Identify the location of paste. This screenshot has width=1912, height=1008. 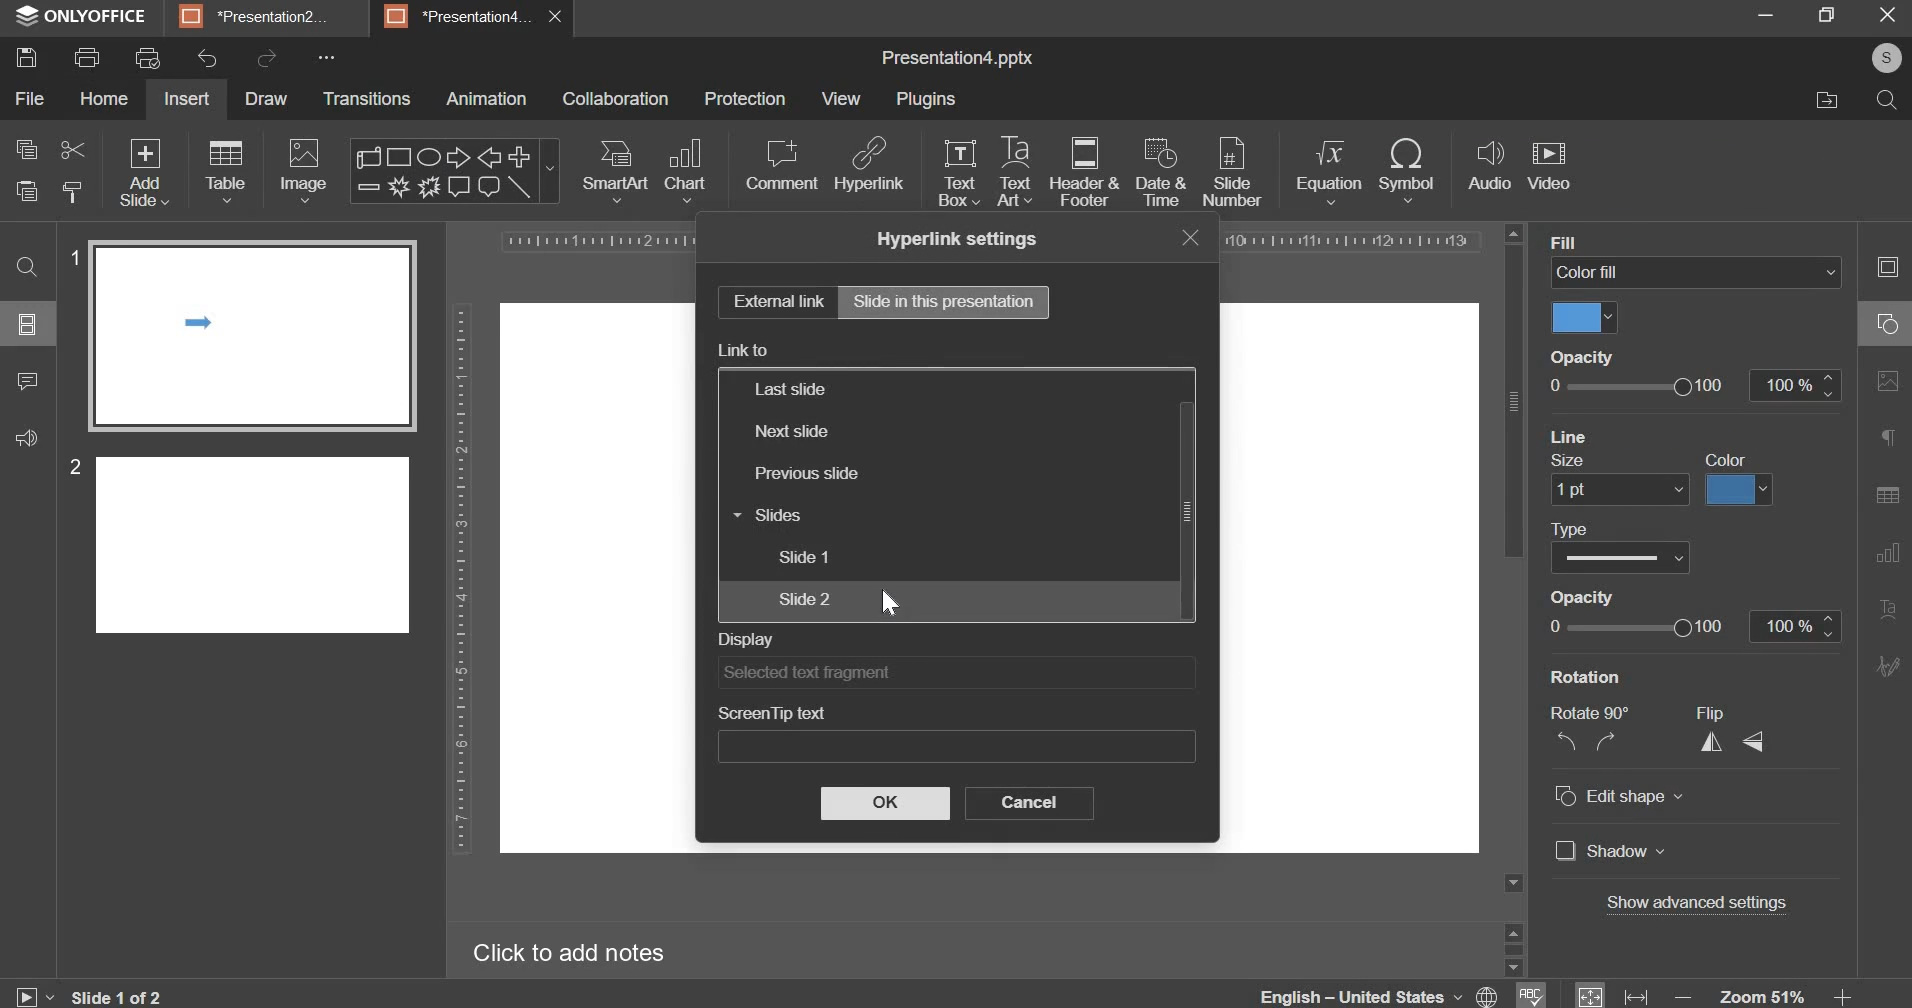
(24, 191).